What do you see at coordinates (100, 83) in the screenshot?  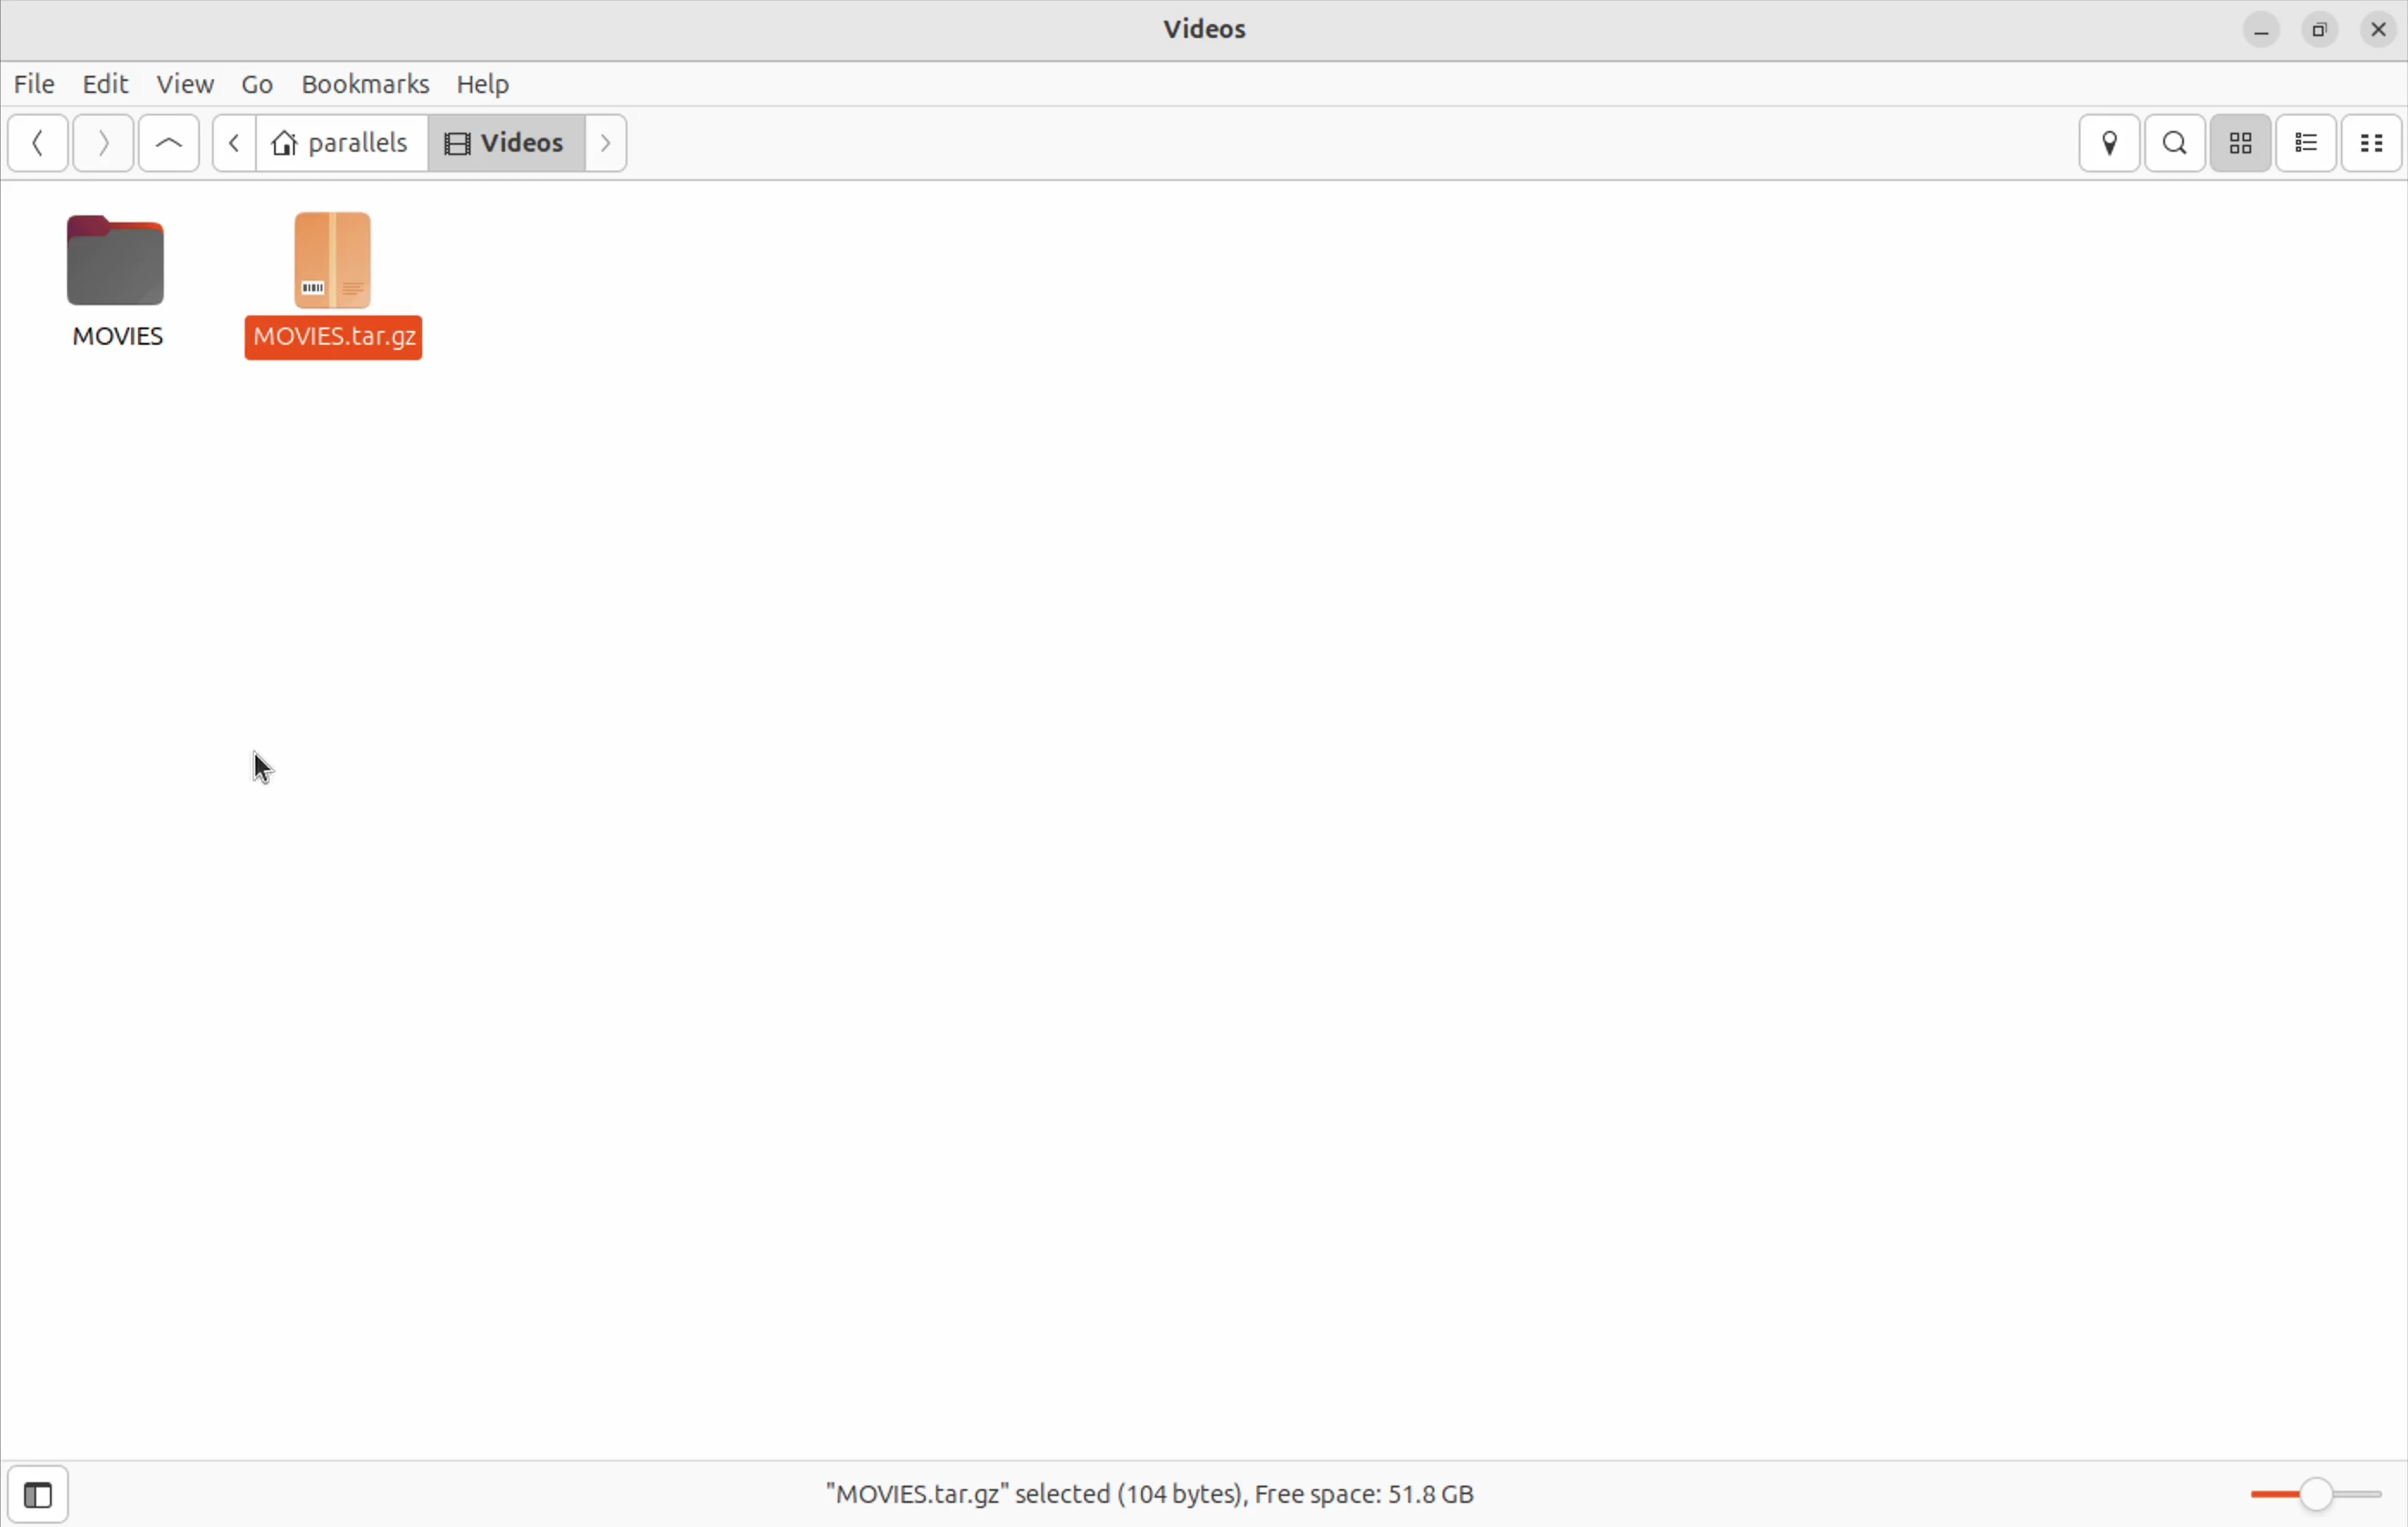 I see `Edit` at bounding box center [100, 83].